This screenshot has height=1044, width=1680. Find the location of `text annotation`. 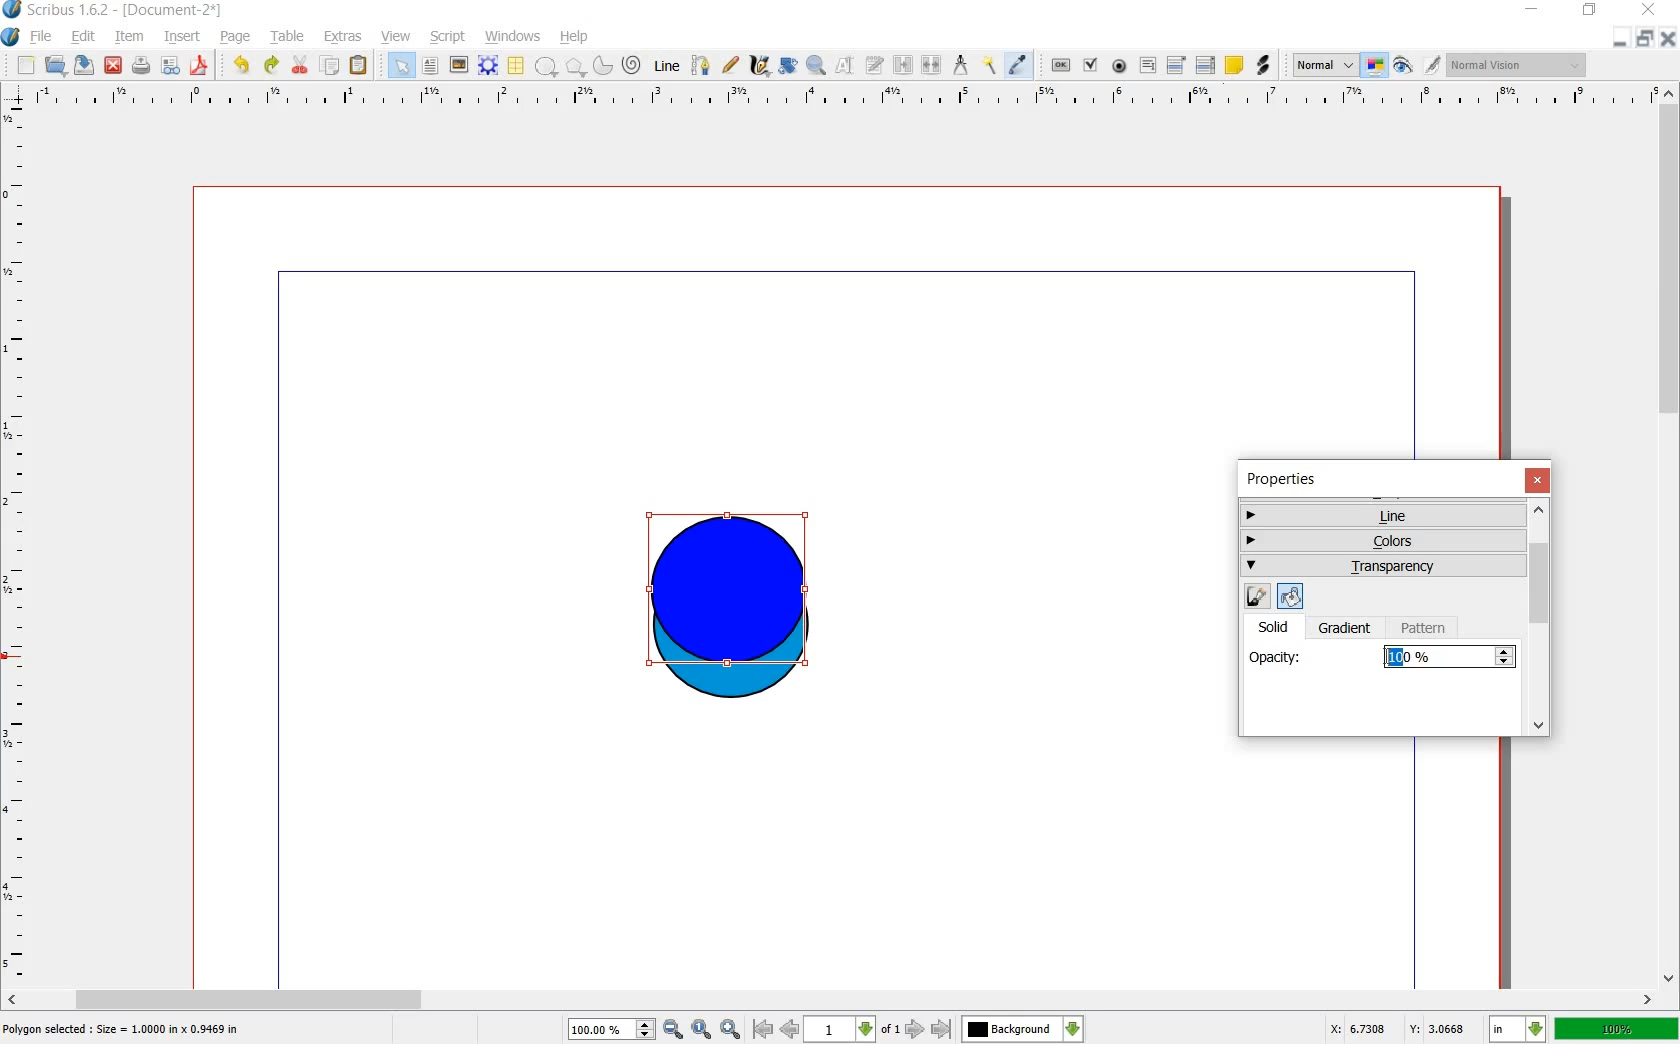

text annotation is located at coordinates (1236, 66).